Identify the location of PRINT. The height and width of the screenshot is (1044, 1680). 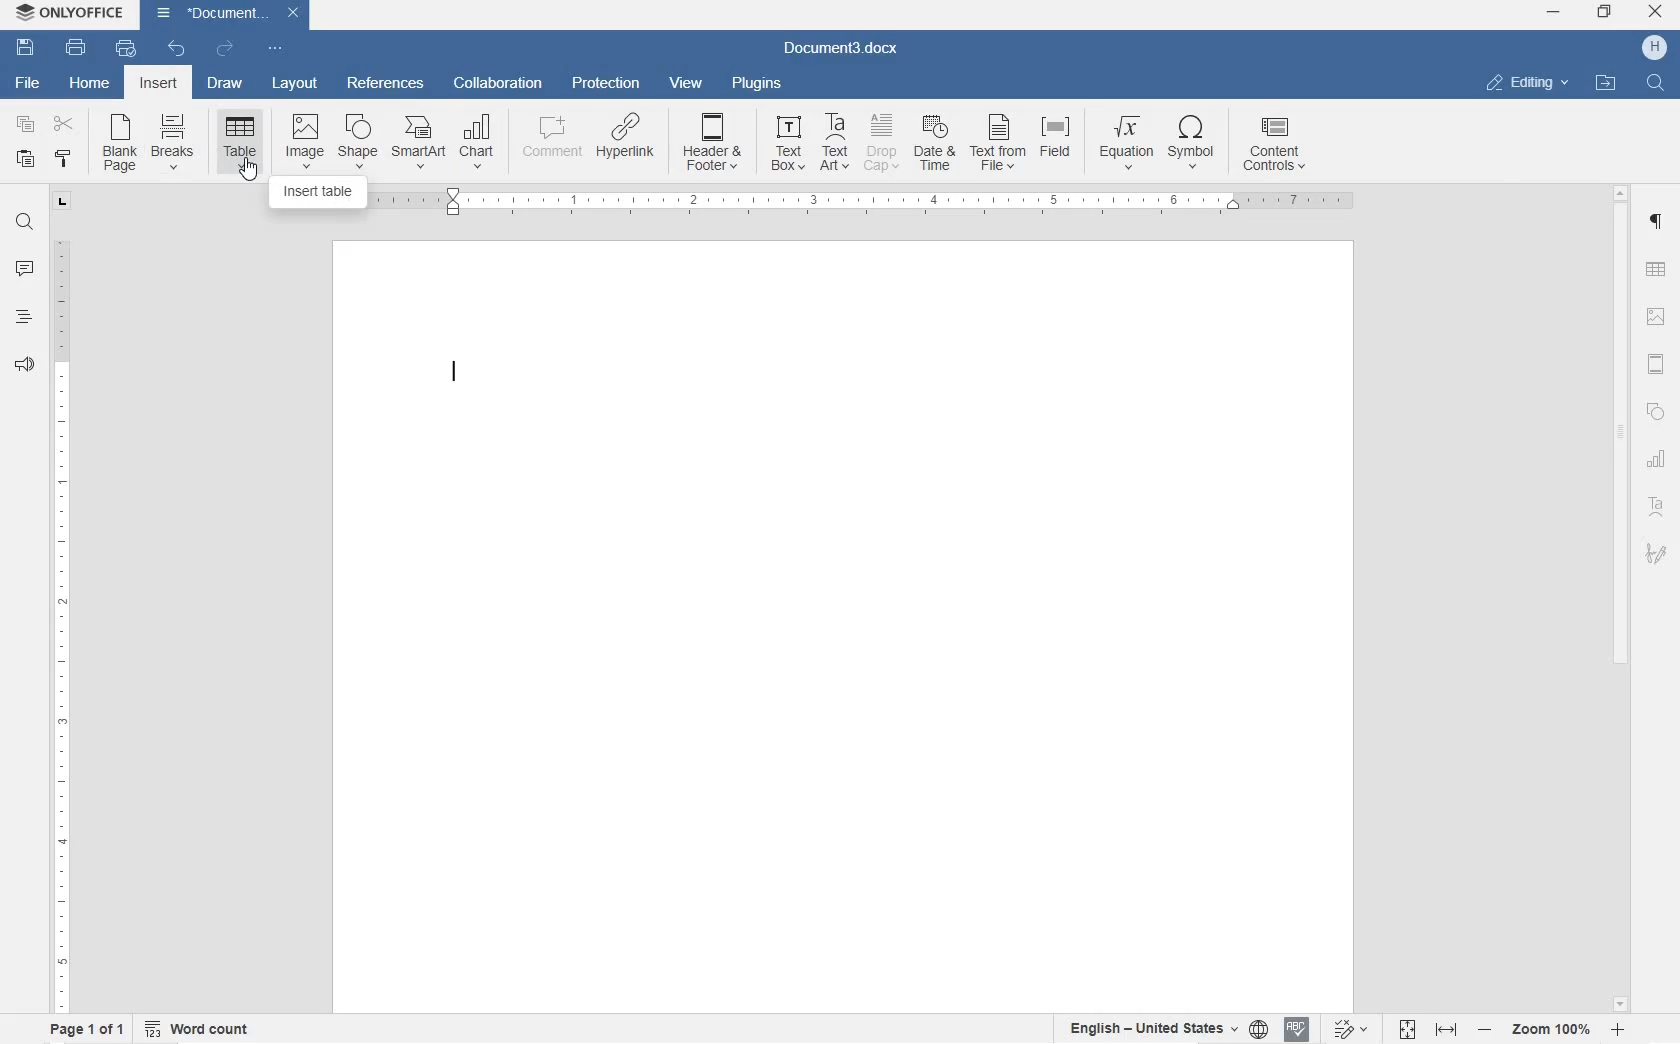
(77, 47).